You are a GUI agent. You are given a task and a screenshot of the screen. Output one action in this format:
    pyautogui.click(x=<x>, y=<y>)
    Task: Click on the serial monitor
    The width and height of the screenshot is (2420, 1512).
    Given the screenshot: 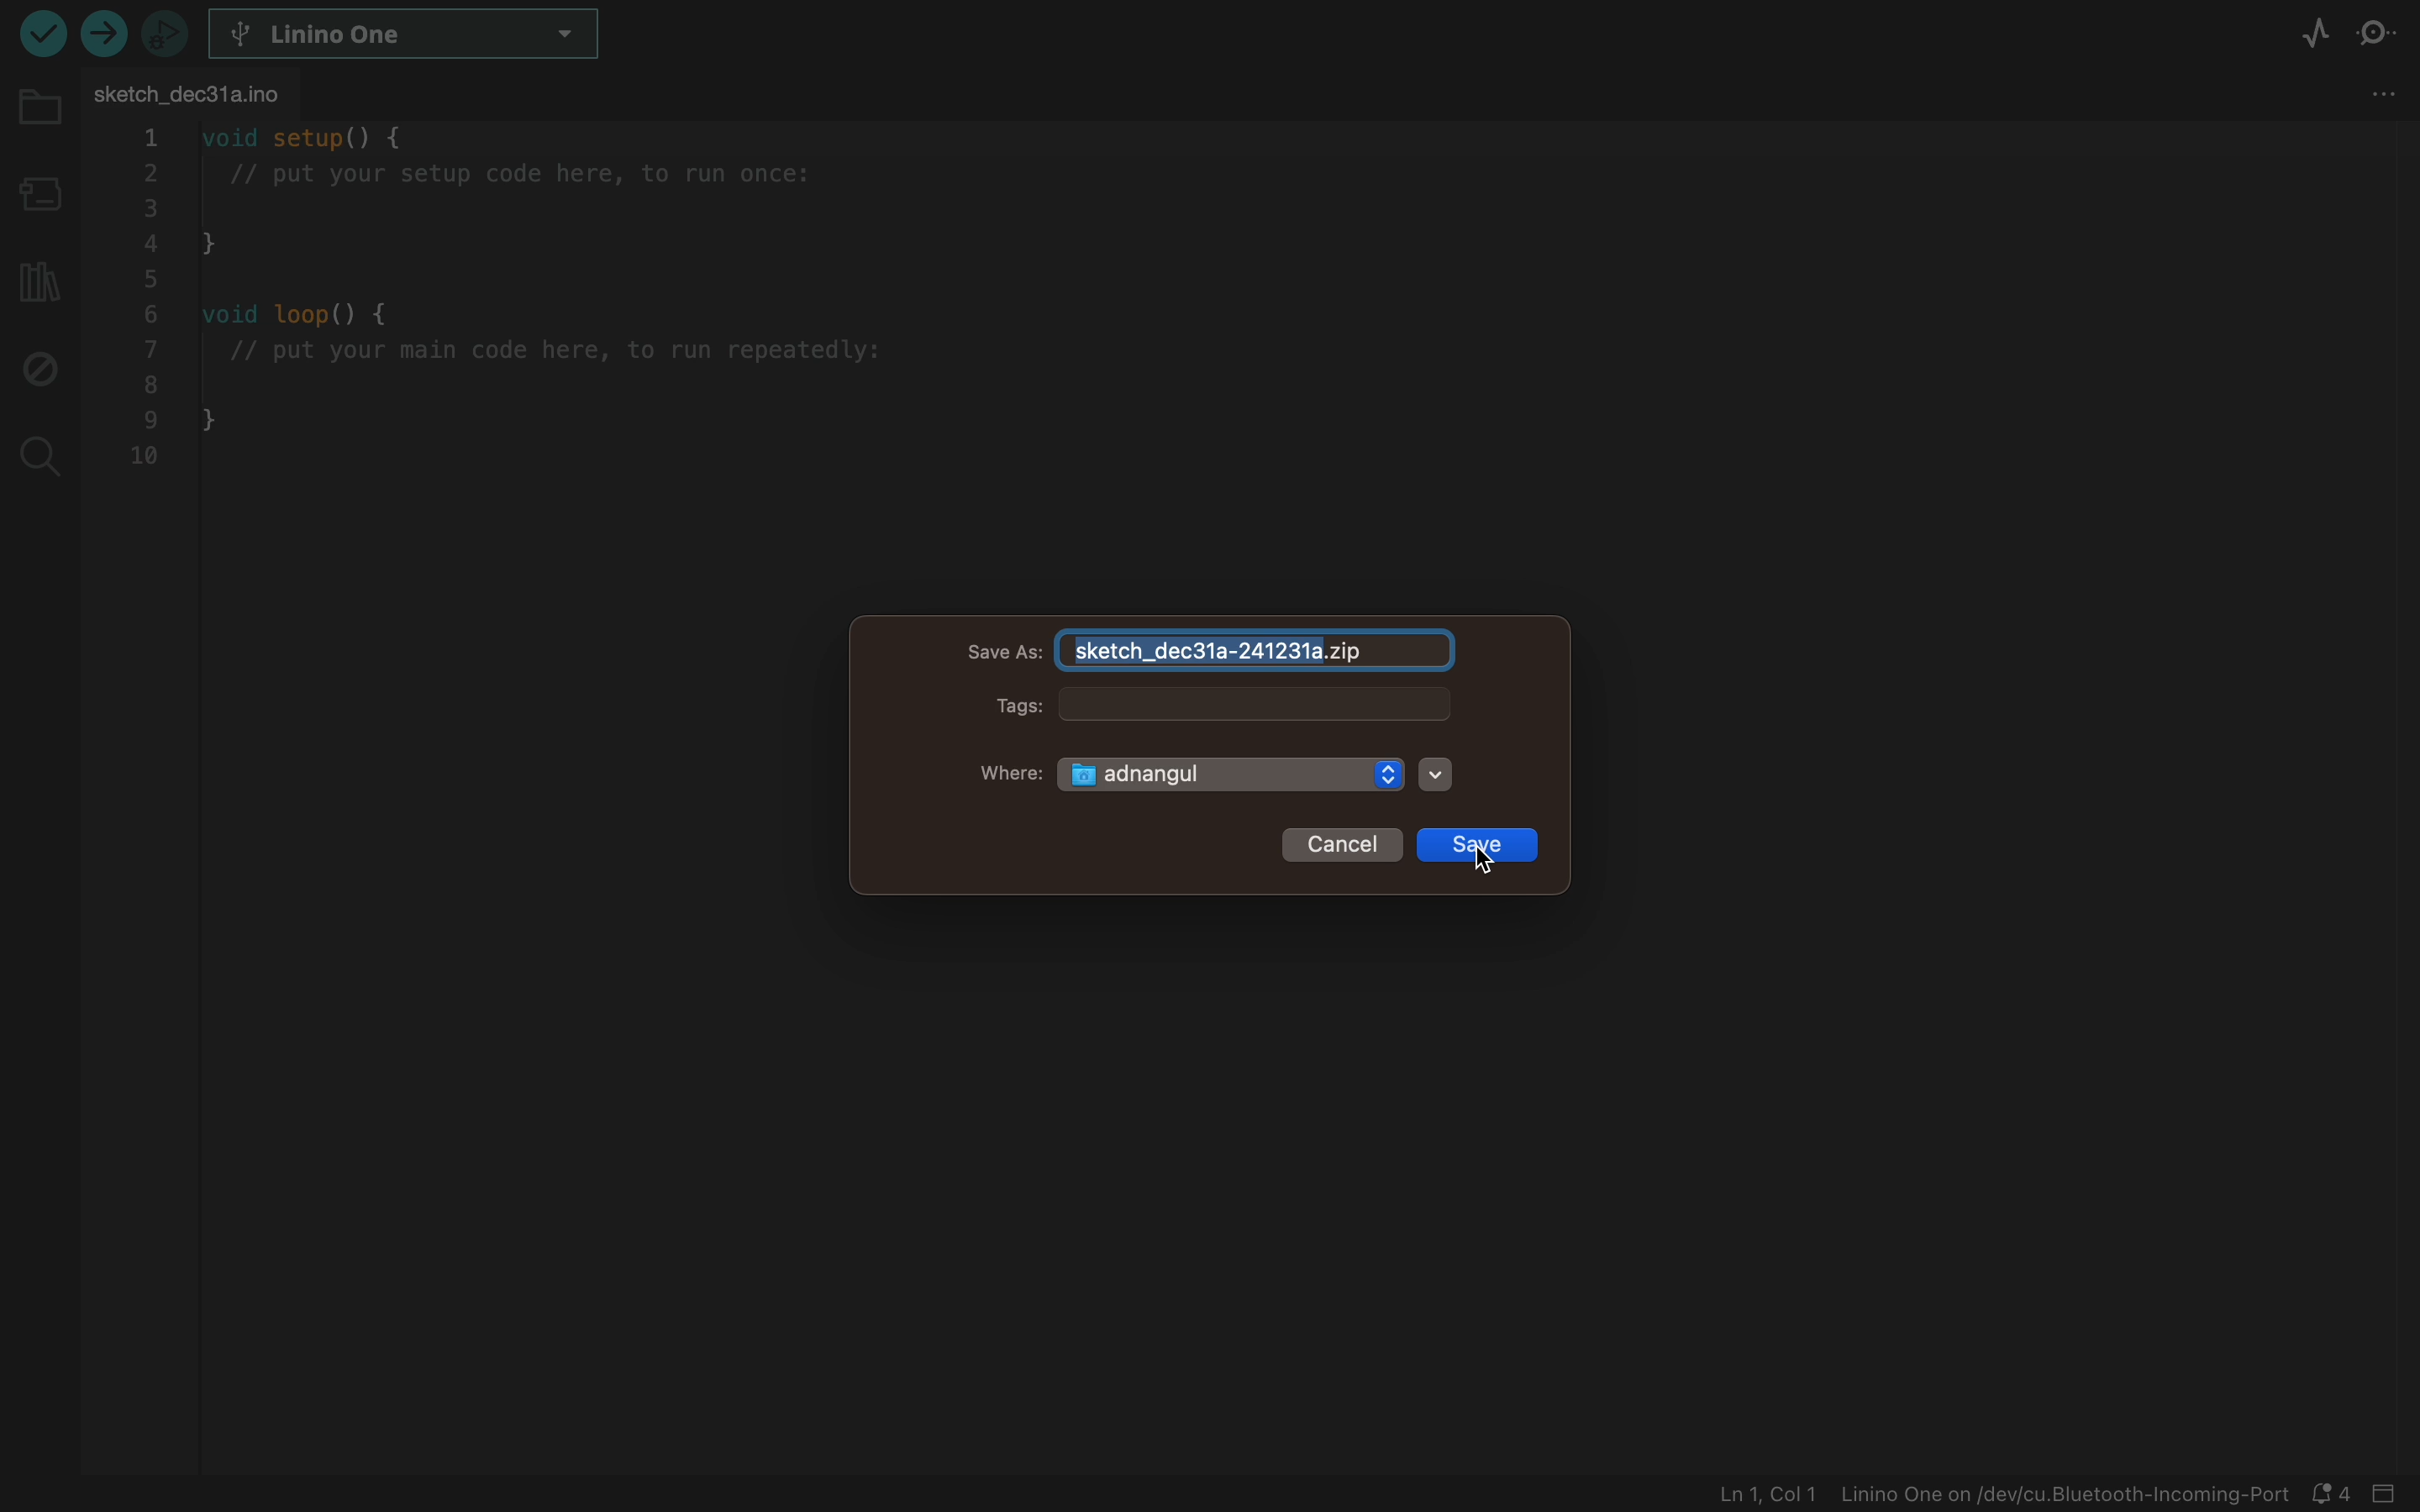 What is the action you would take?
    pyautogui.click(x=2384, y=38)
    